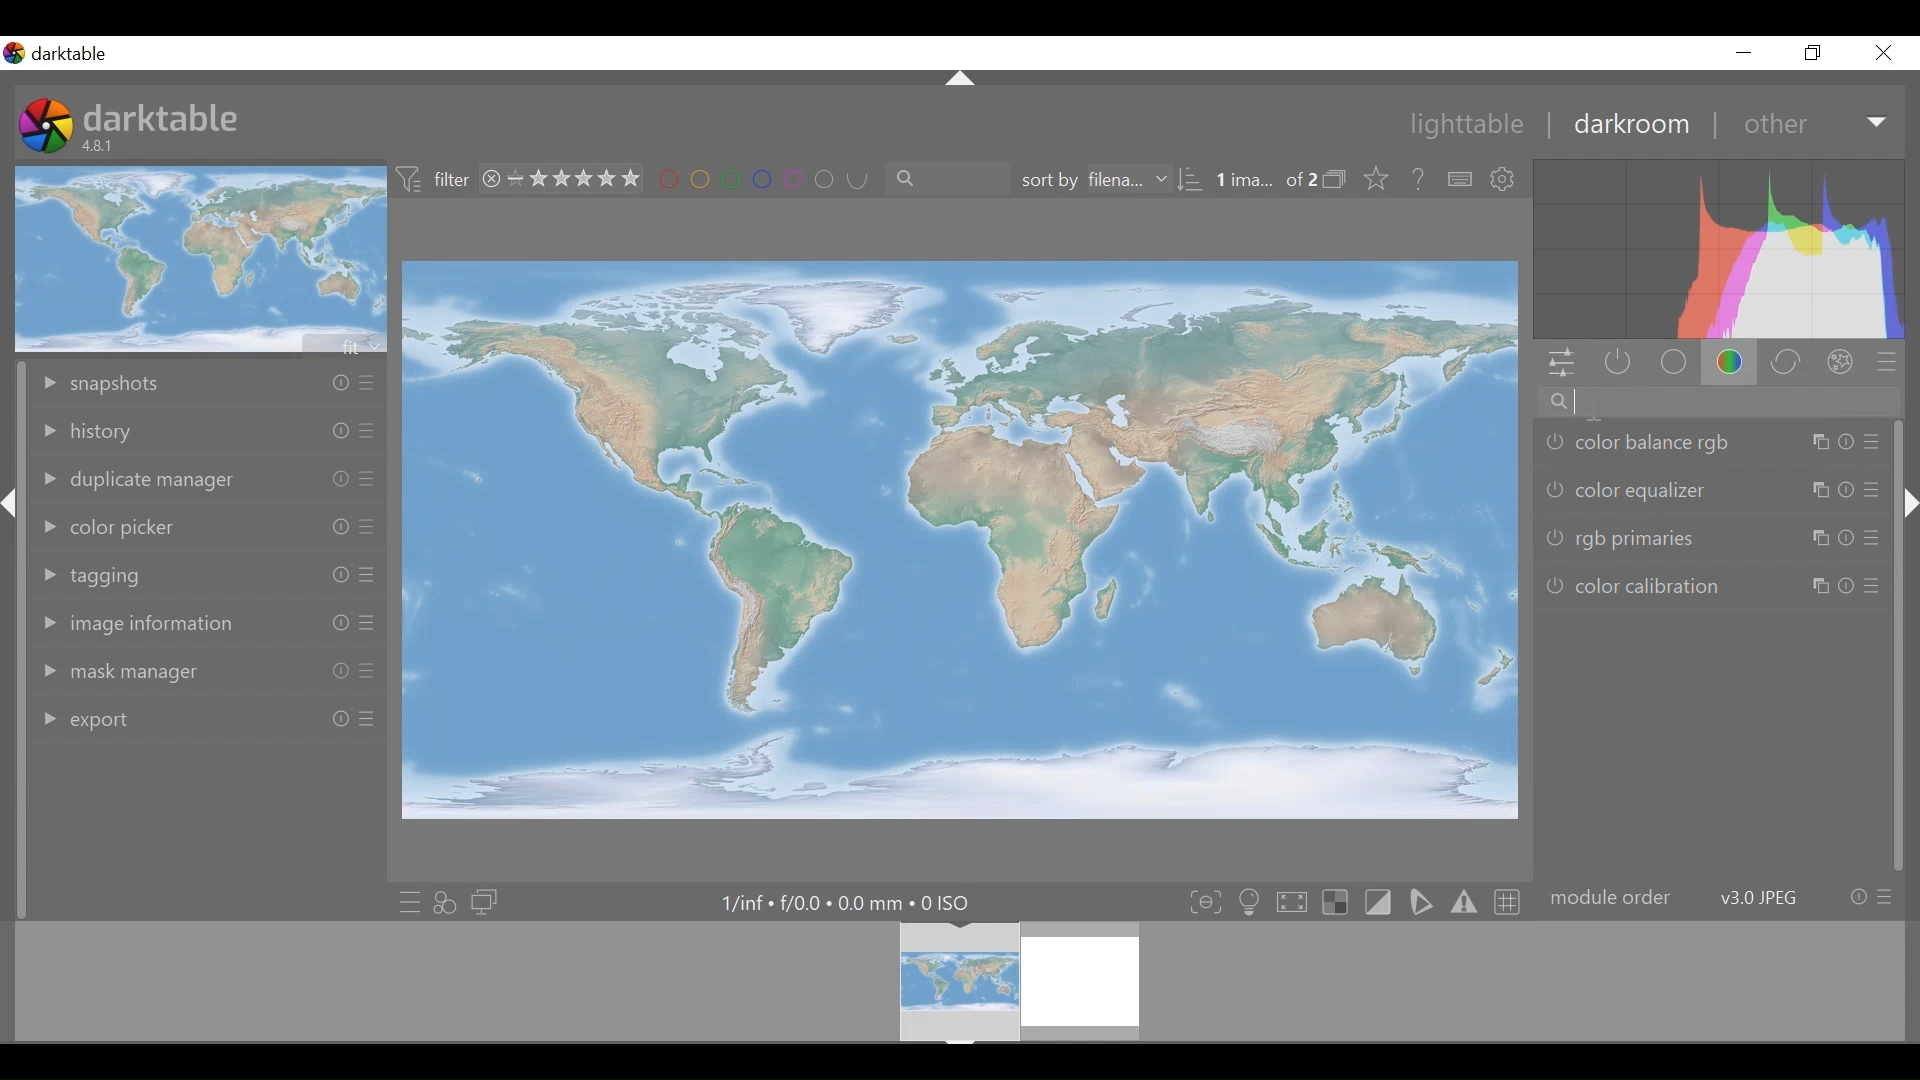 This screenshot has width=1920, height=1080. Describe the element at coordinates (1291, 902) in the screenshot. I see `toggle high quality processing` at that location.